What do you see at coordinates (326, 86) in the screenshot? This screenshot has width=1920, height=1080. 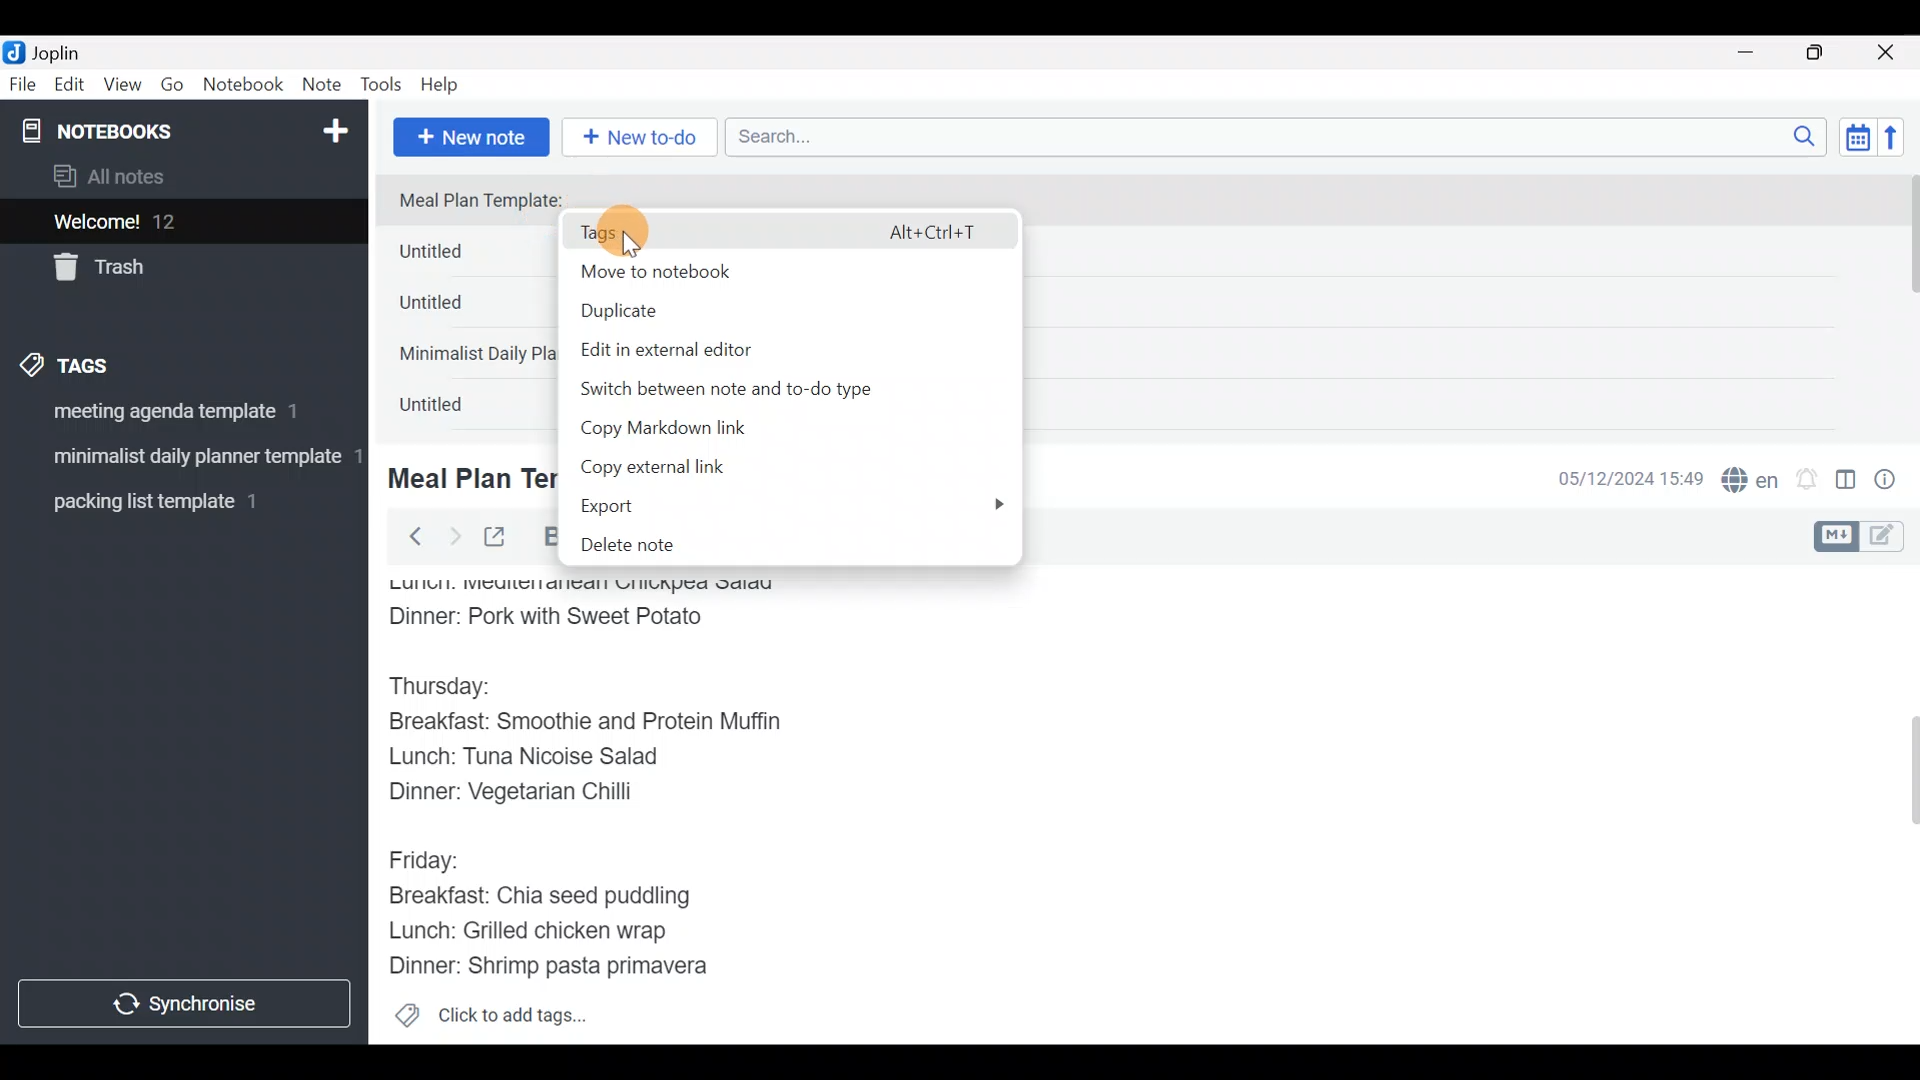 I see `Note` at bounding box center [326, 86].